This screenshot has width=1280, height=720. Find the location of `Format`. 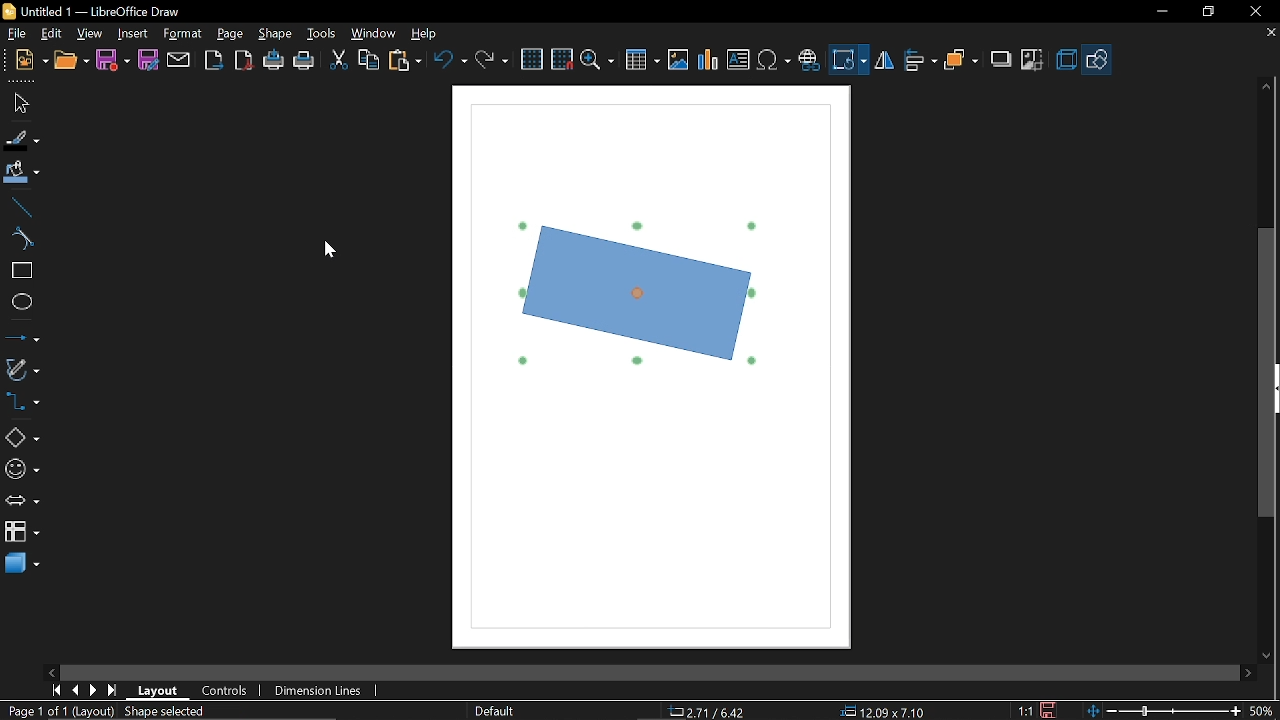

Format is located at coordinates (183, 34).